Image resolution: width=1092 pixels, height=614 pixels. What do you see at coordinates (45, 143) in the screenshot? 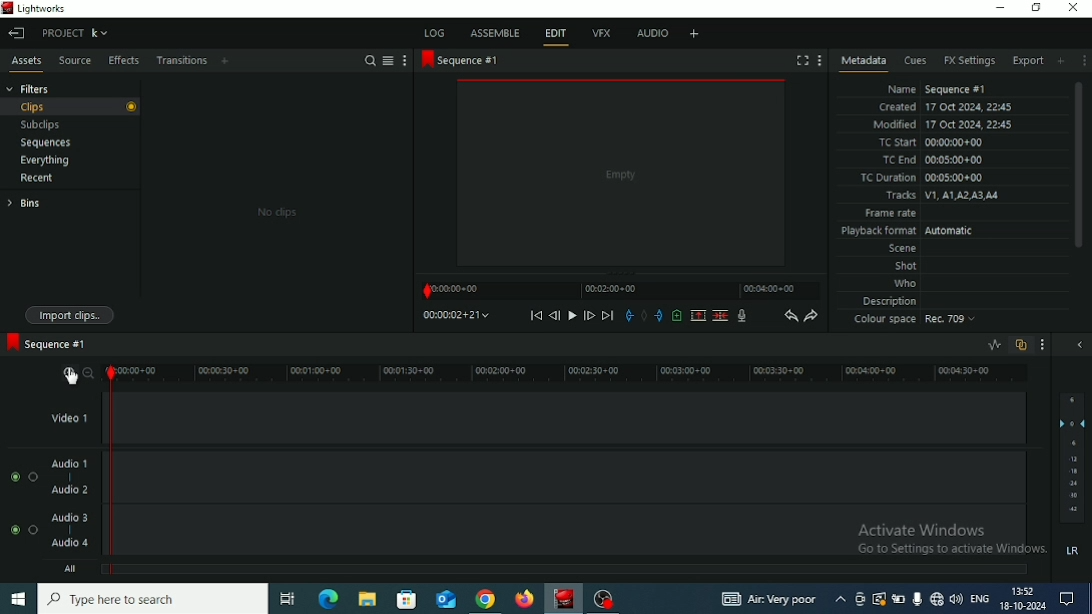
I see `Sequences` at bounding box center [45, 143].